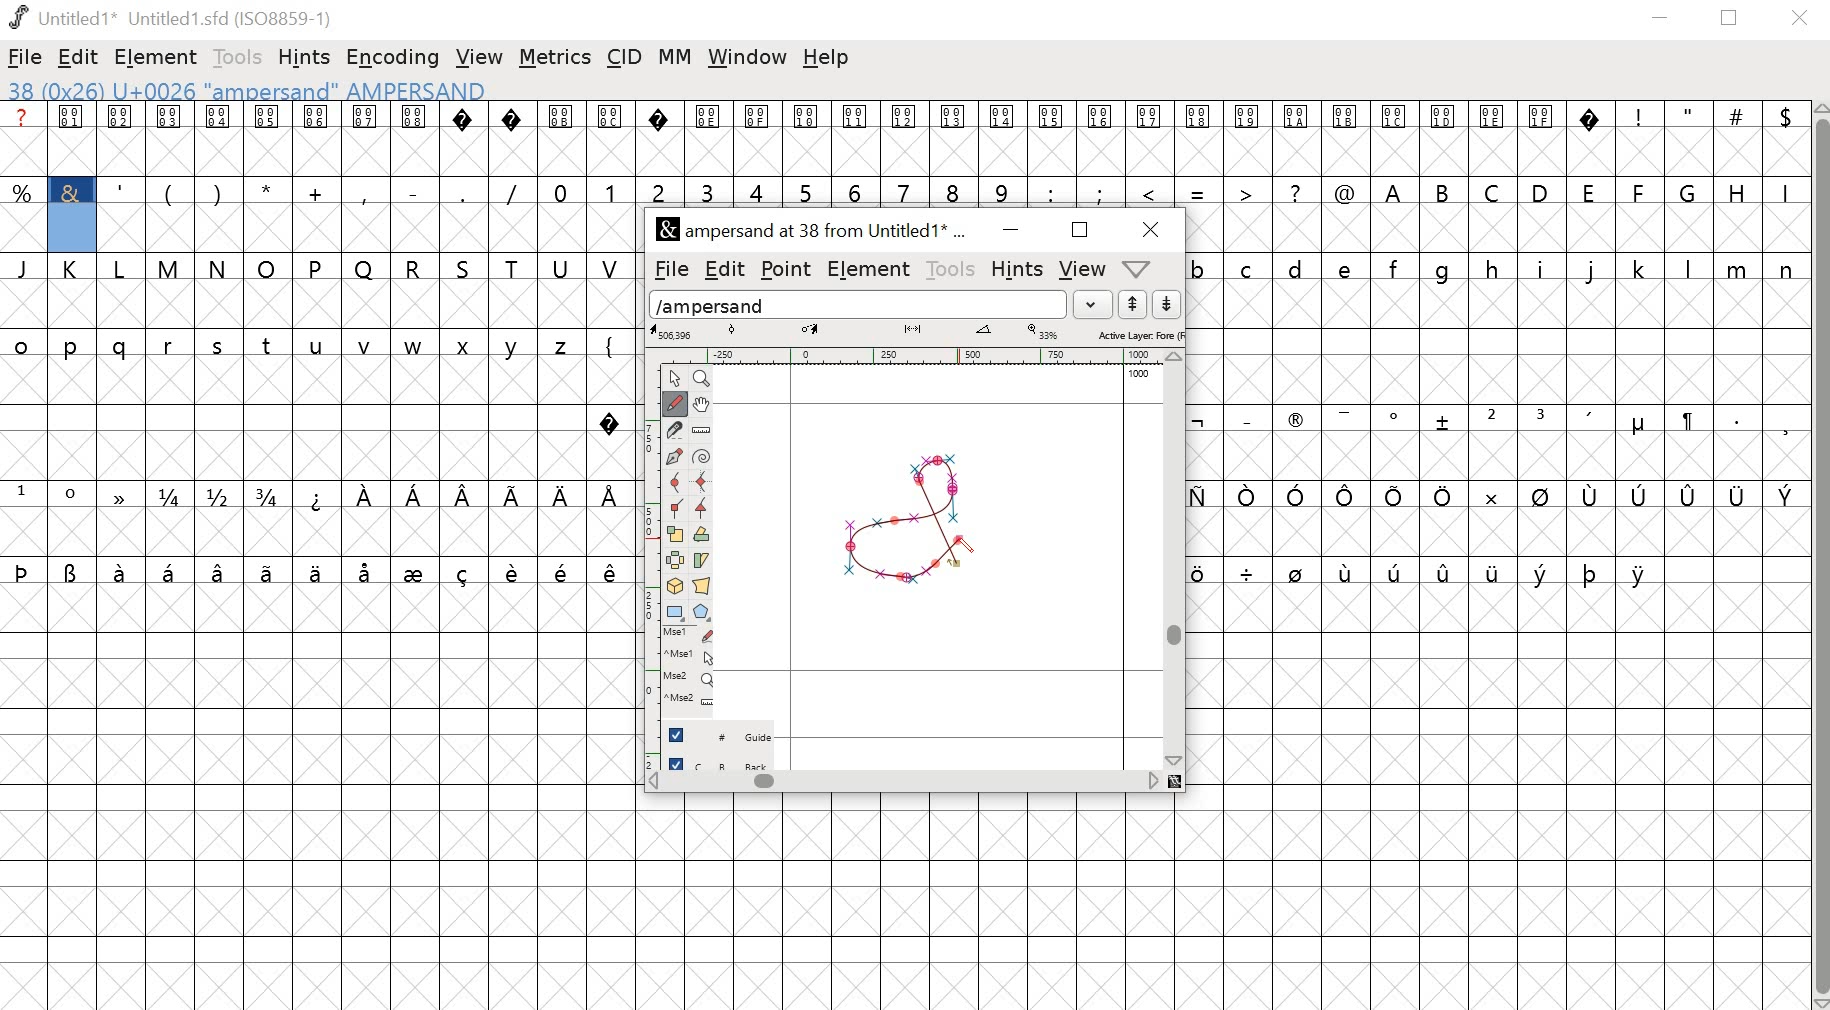 The width and height of the screenshot is (1830, 1010). I want to click on window, so click(746, 59).